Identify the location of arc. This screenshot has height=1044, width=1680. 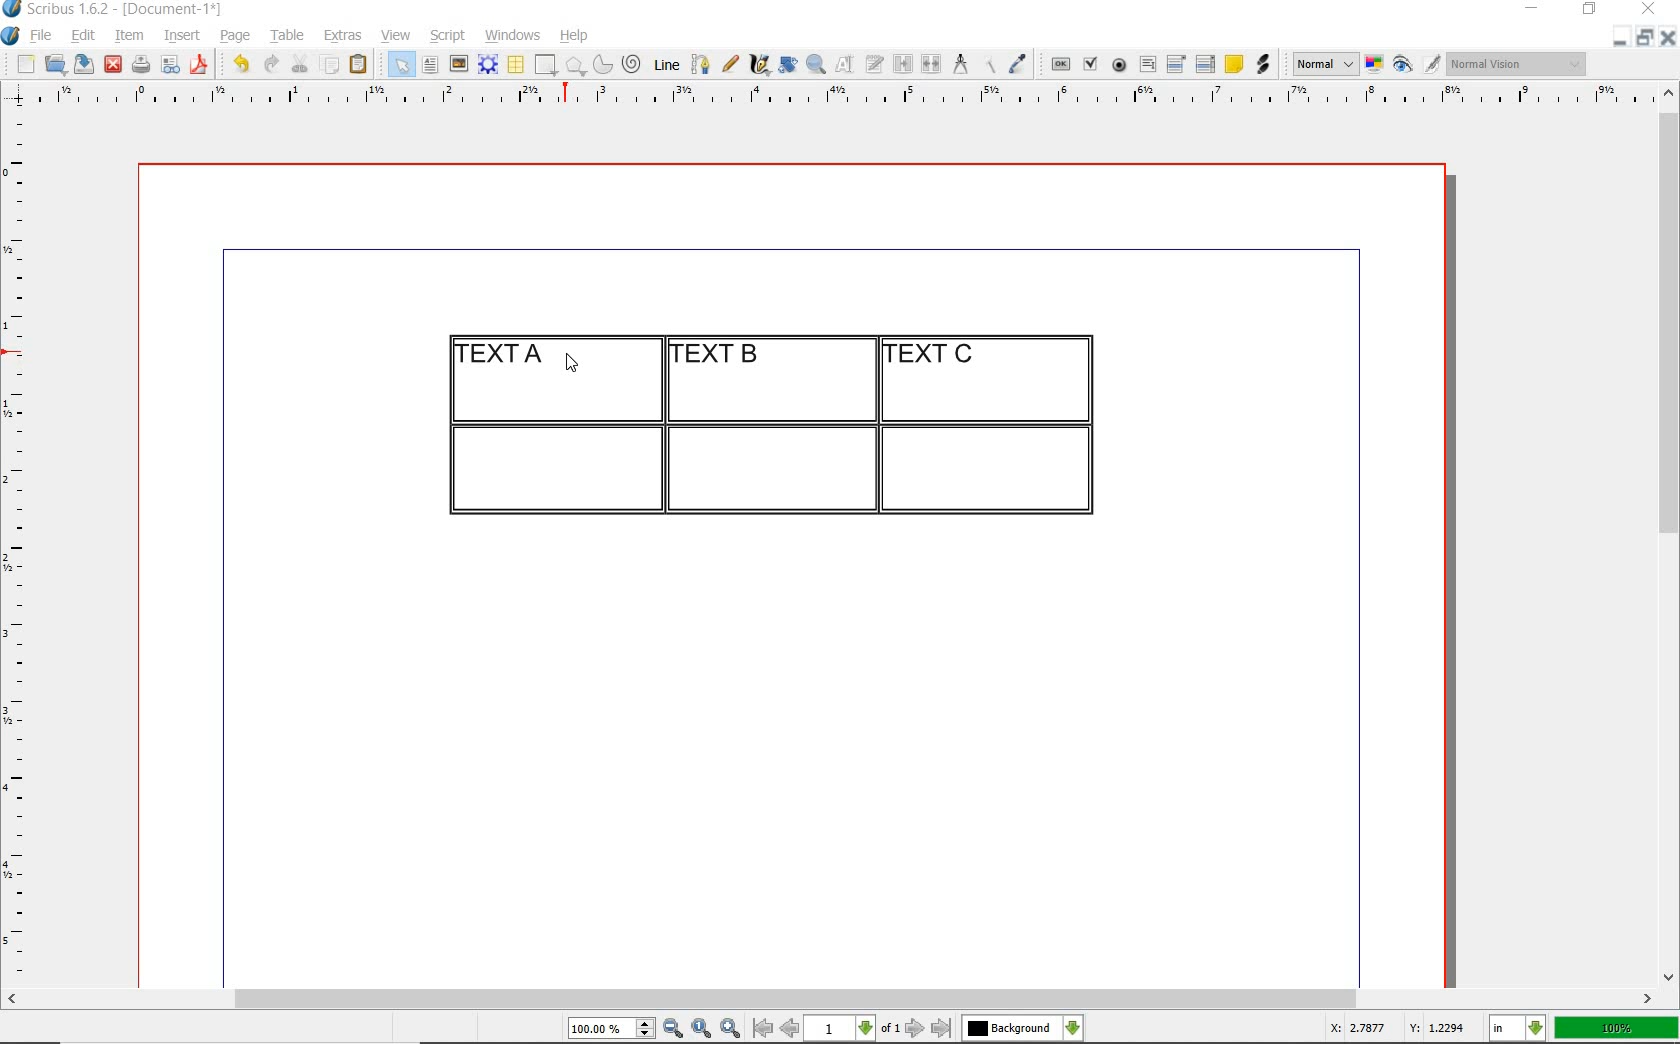
(602, 64).